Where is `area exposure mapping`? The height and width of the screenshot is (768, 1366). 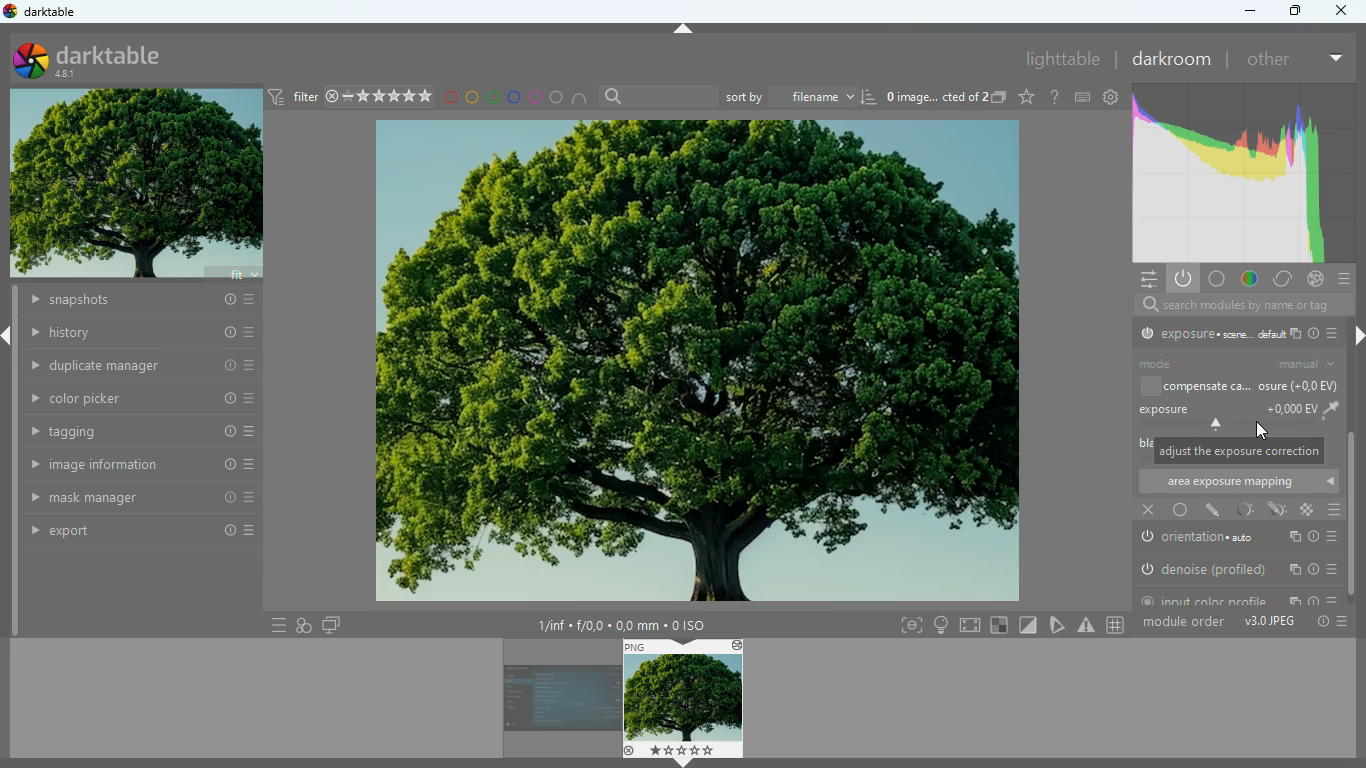 area exposure mapping is located at coordinates (1239, 481).